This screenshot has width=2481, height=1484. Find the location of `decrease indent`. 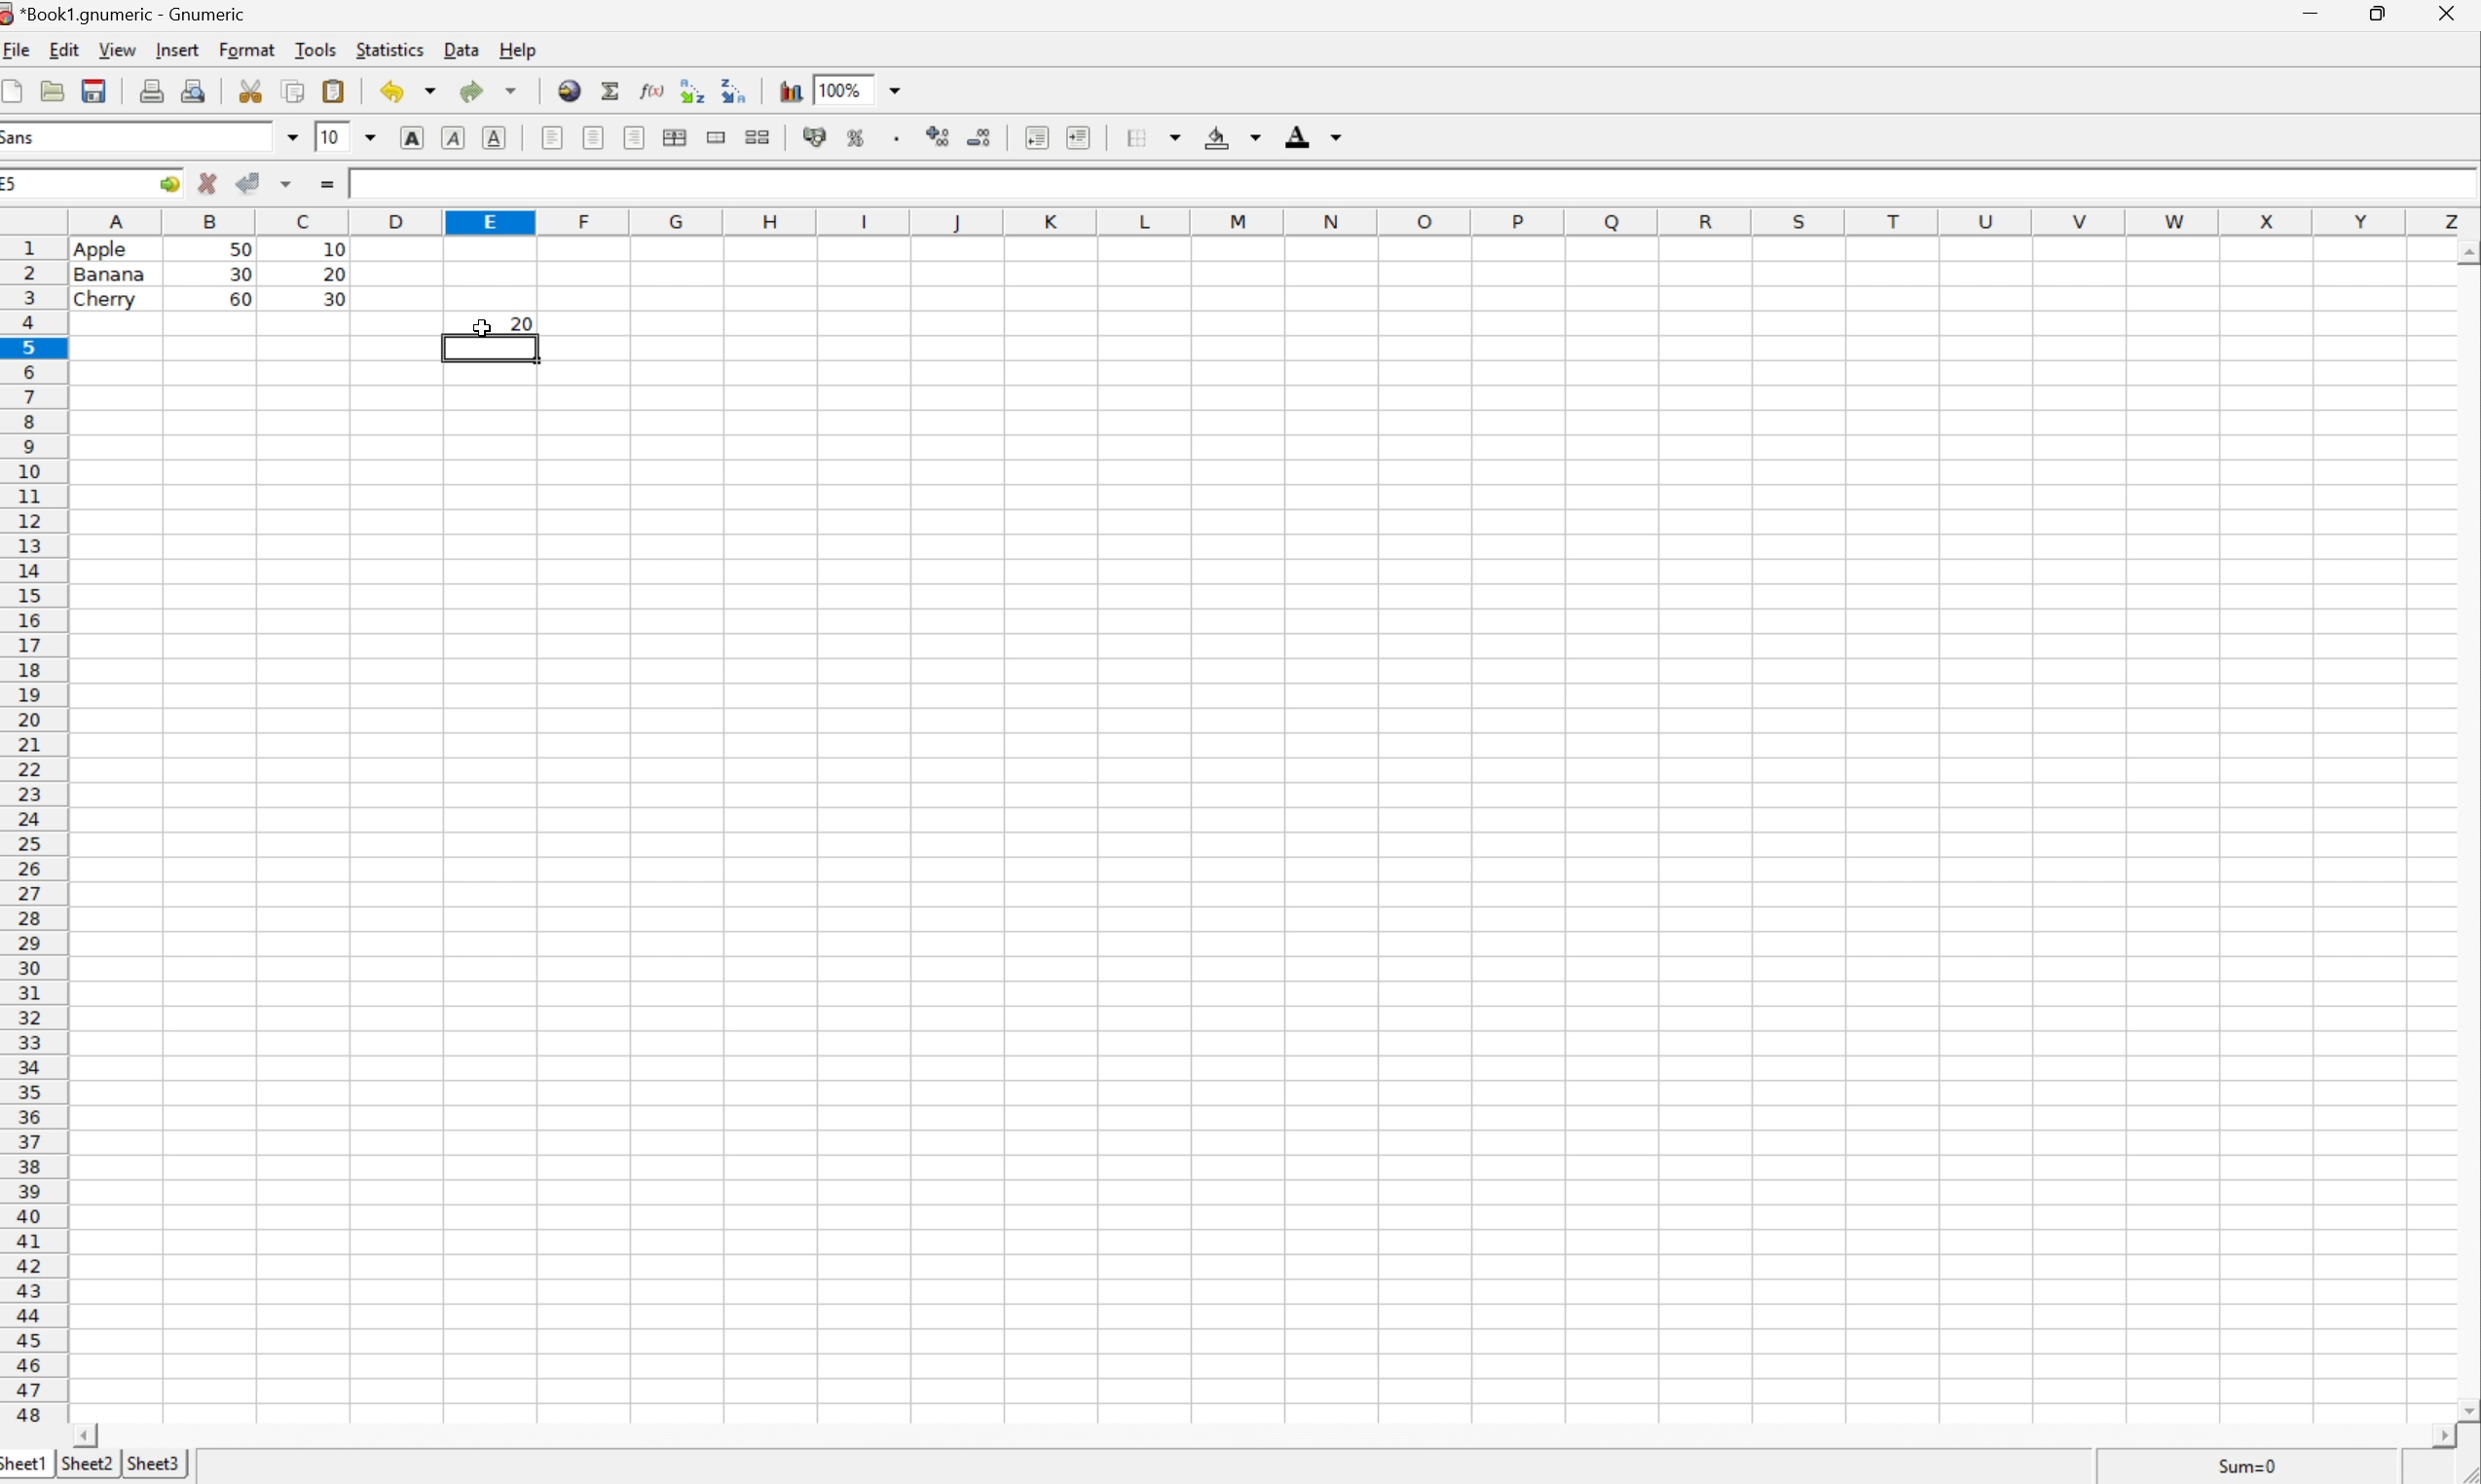

decrease indent is located at coordinates (1036, 138).